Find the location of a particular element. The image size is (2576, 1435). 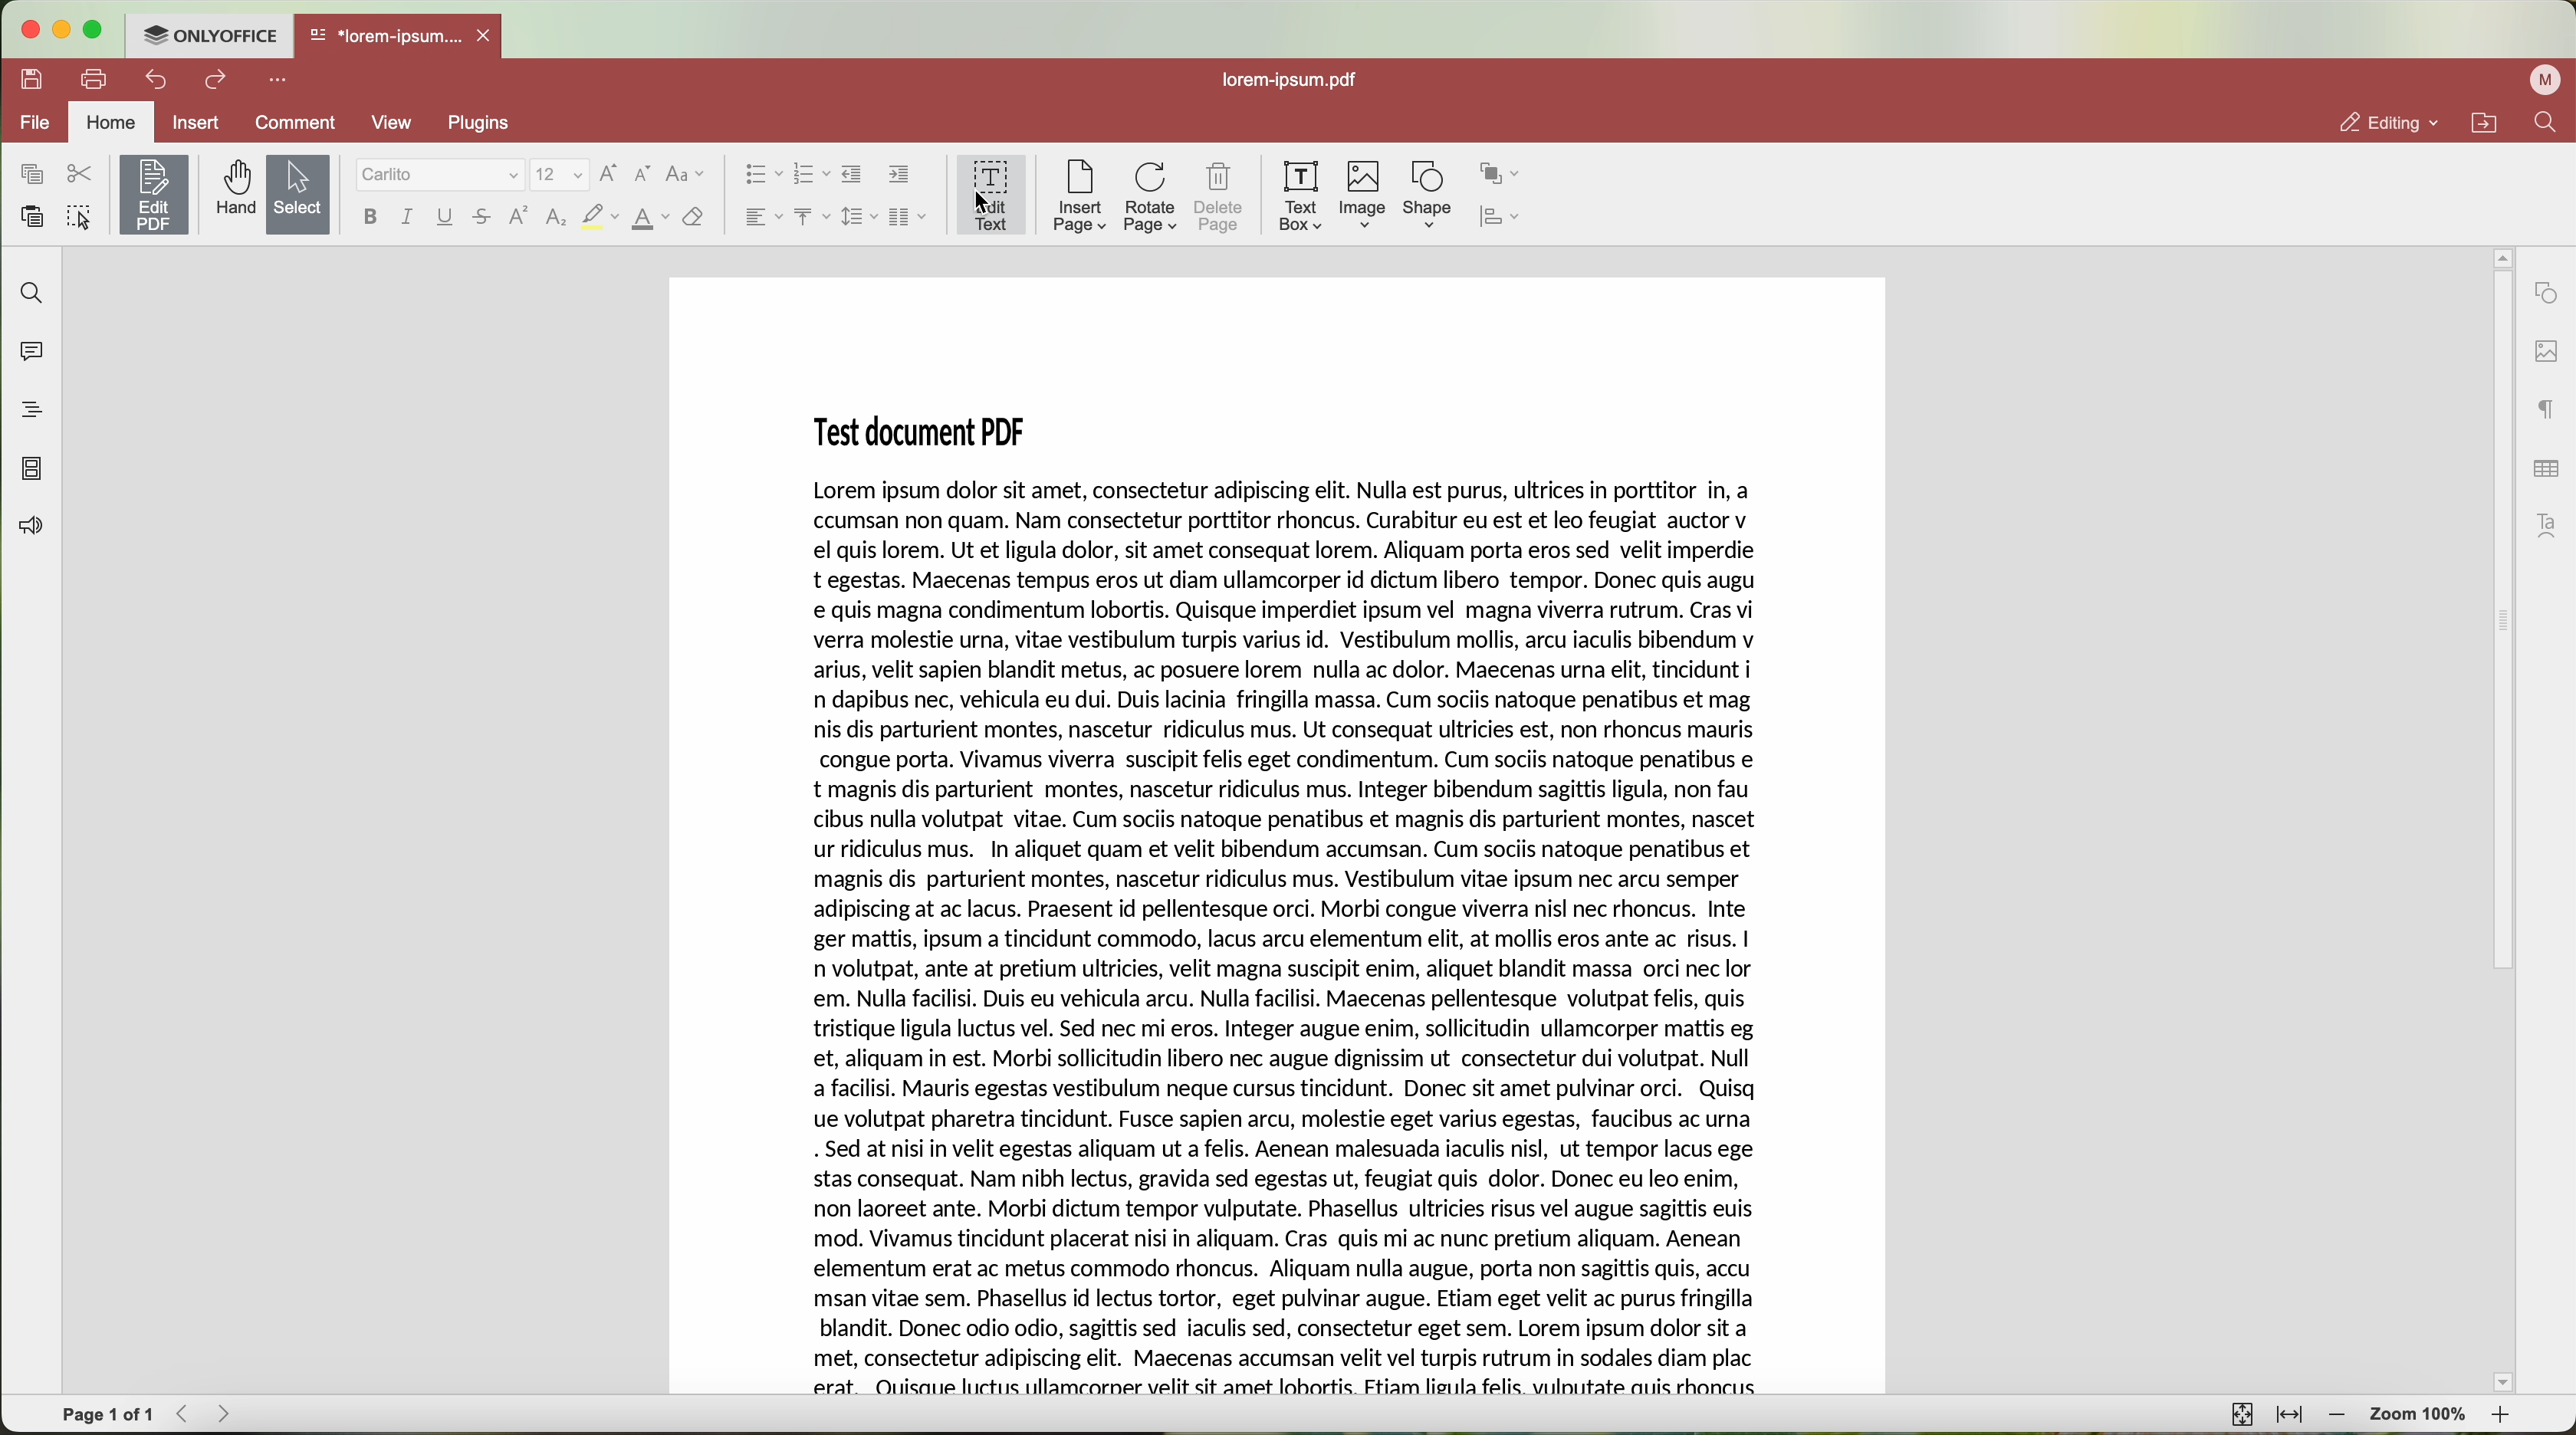

page thumbnails is located at coordinates (32, 469).